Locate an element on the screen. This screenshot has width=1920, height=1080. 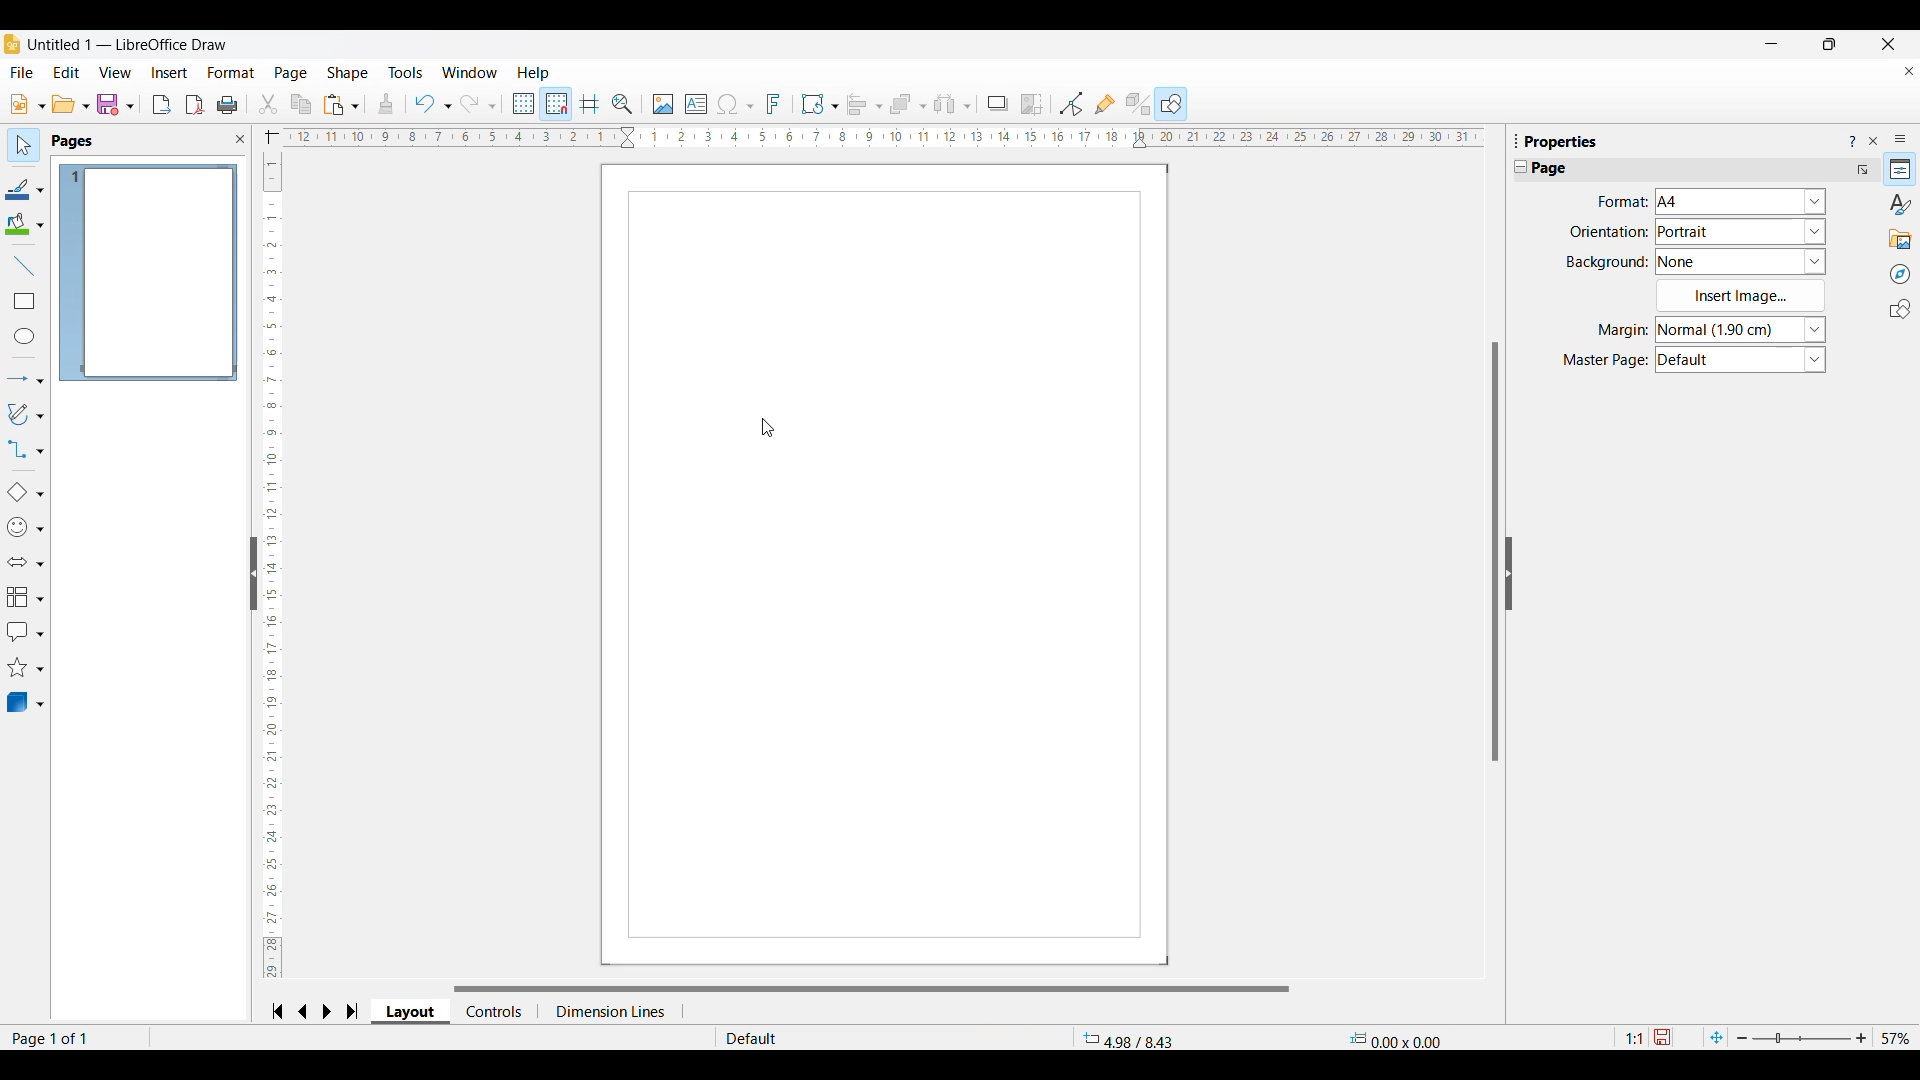
Shapes, current selection is located at coordinates (1171, 104).